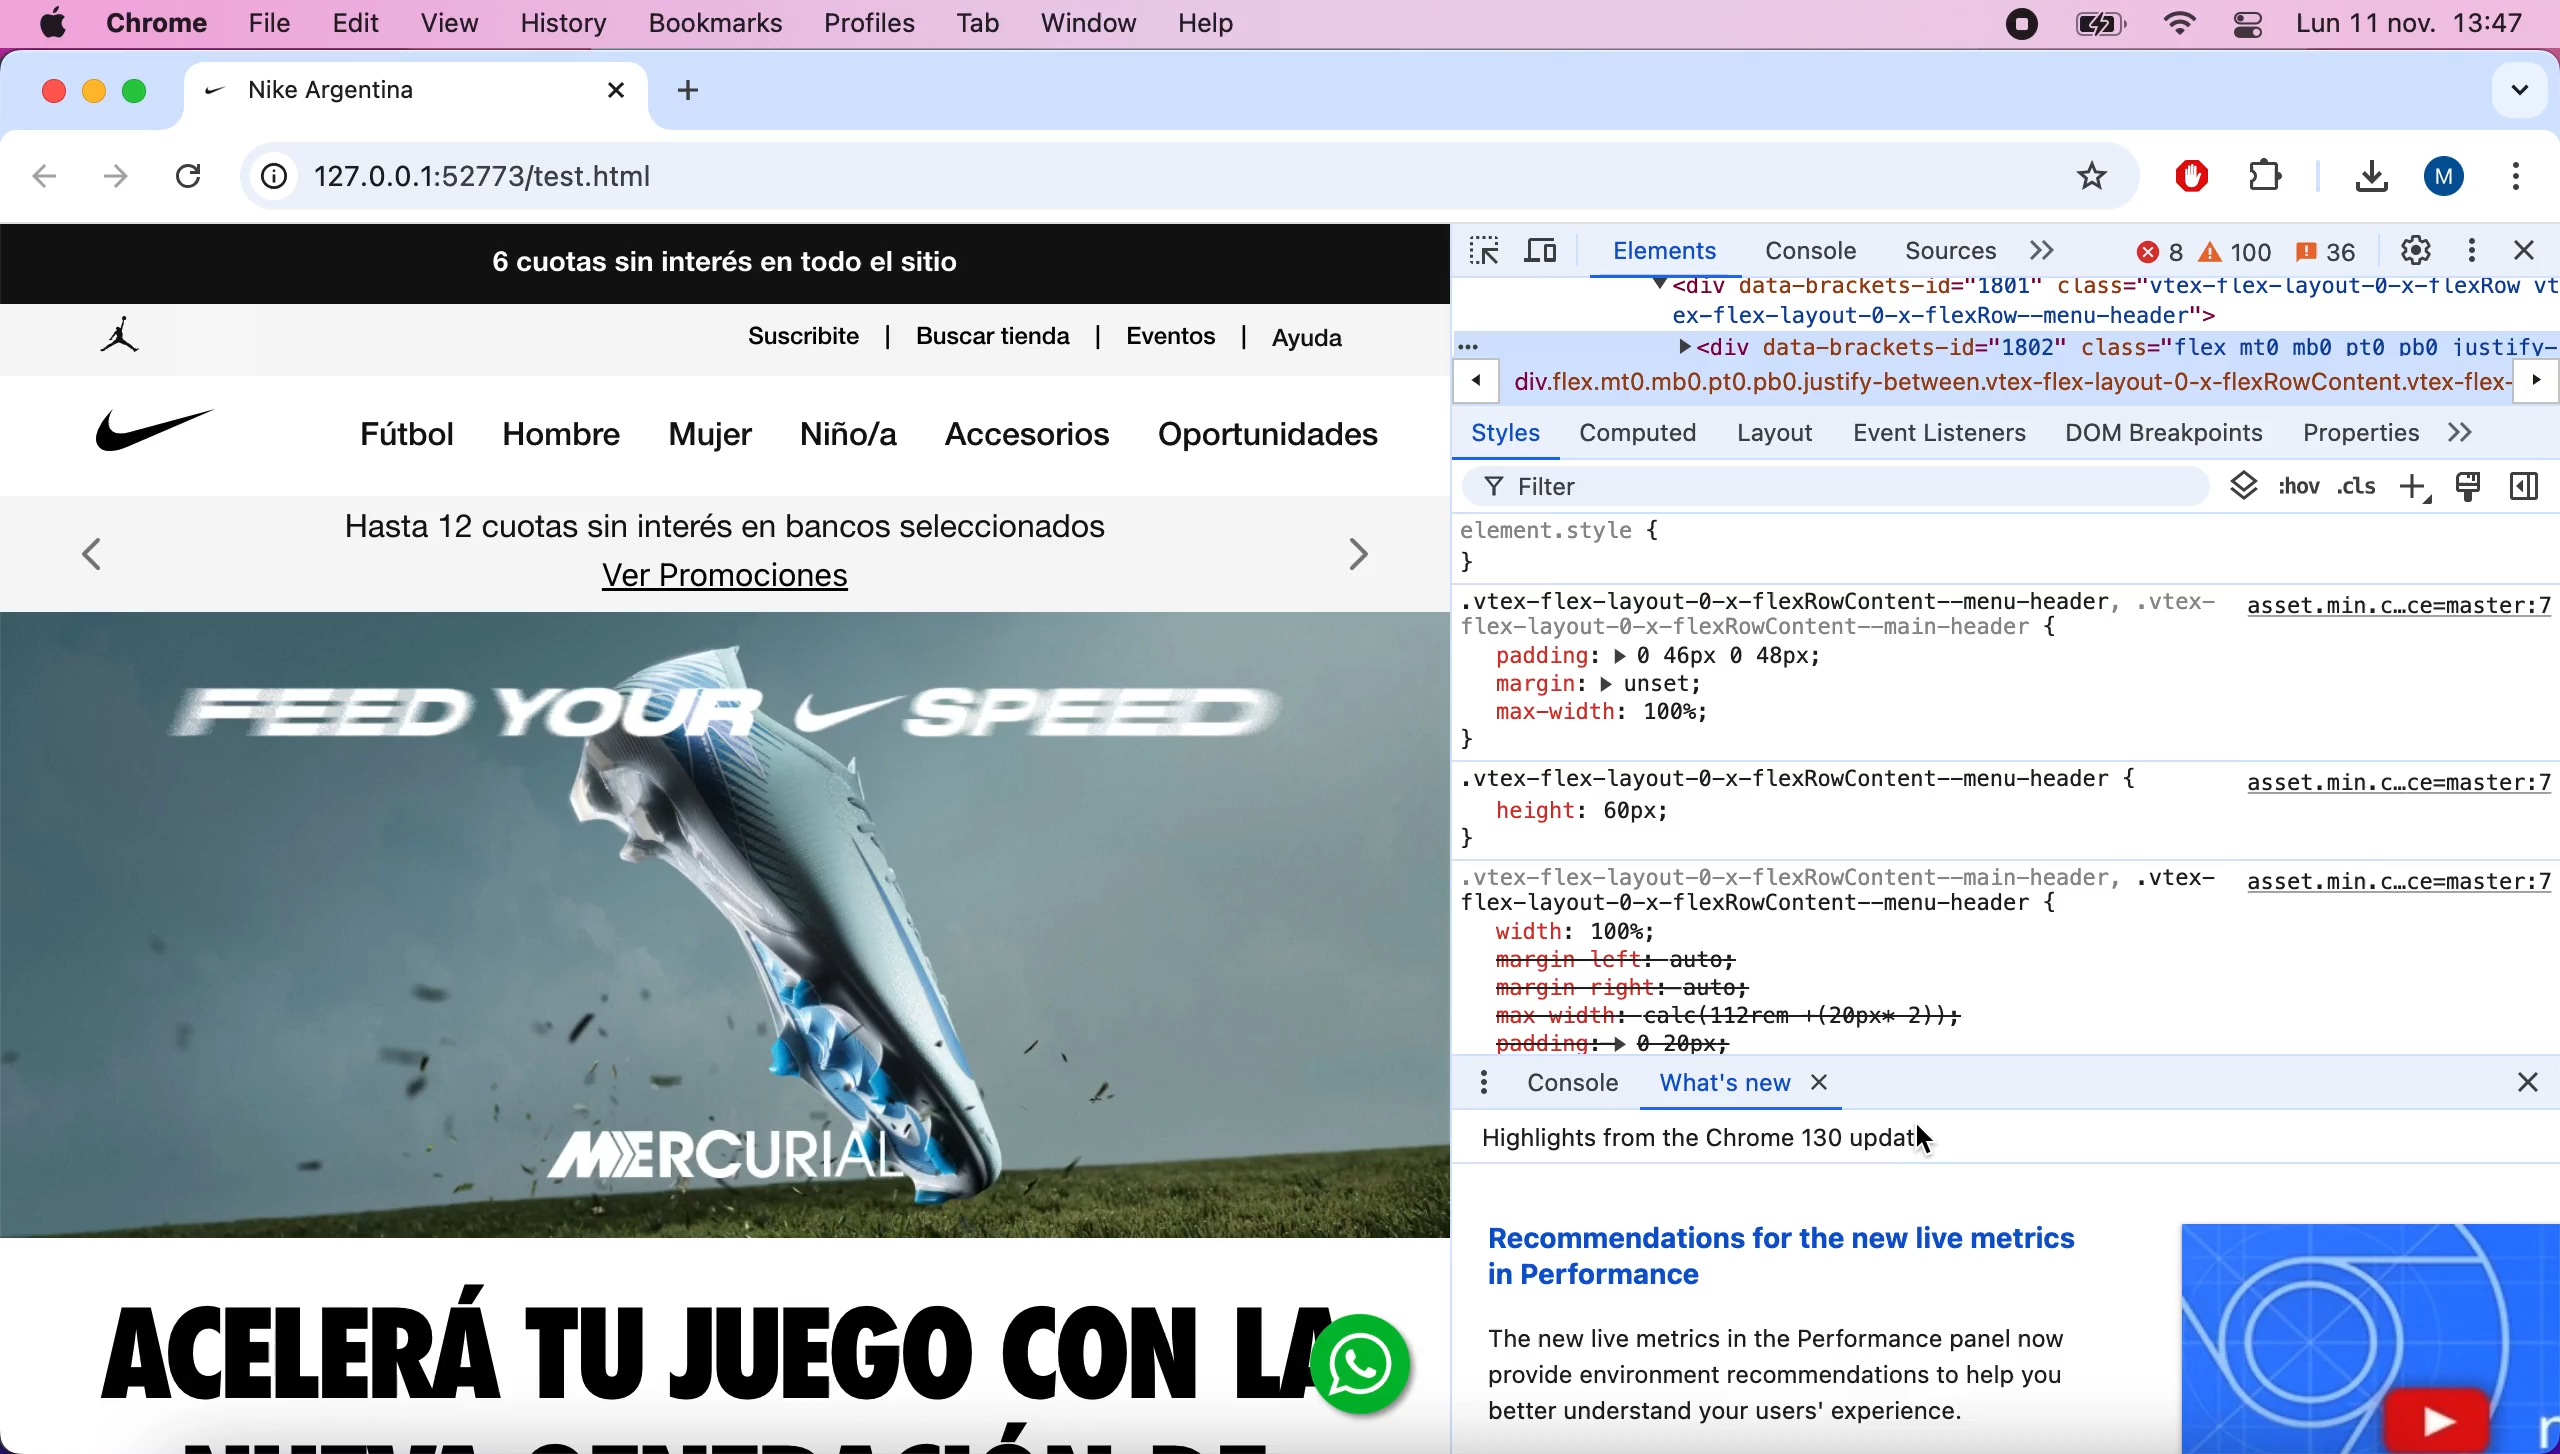 Image resolution: width=2560 pixels, height=1454 pixels. What do you see at coordinates (563, 27) in the screenshot?
I see `History` at bounding box center [563, 27].